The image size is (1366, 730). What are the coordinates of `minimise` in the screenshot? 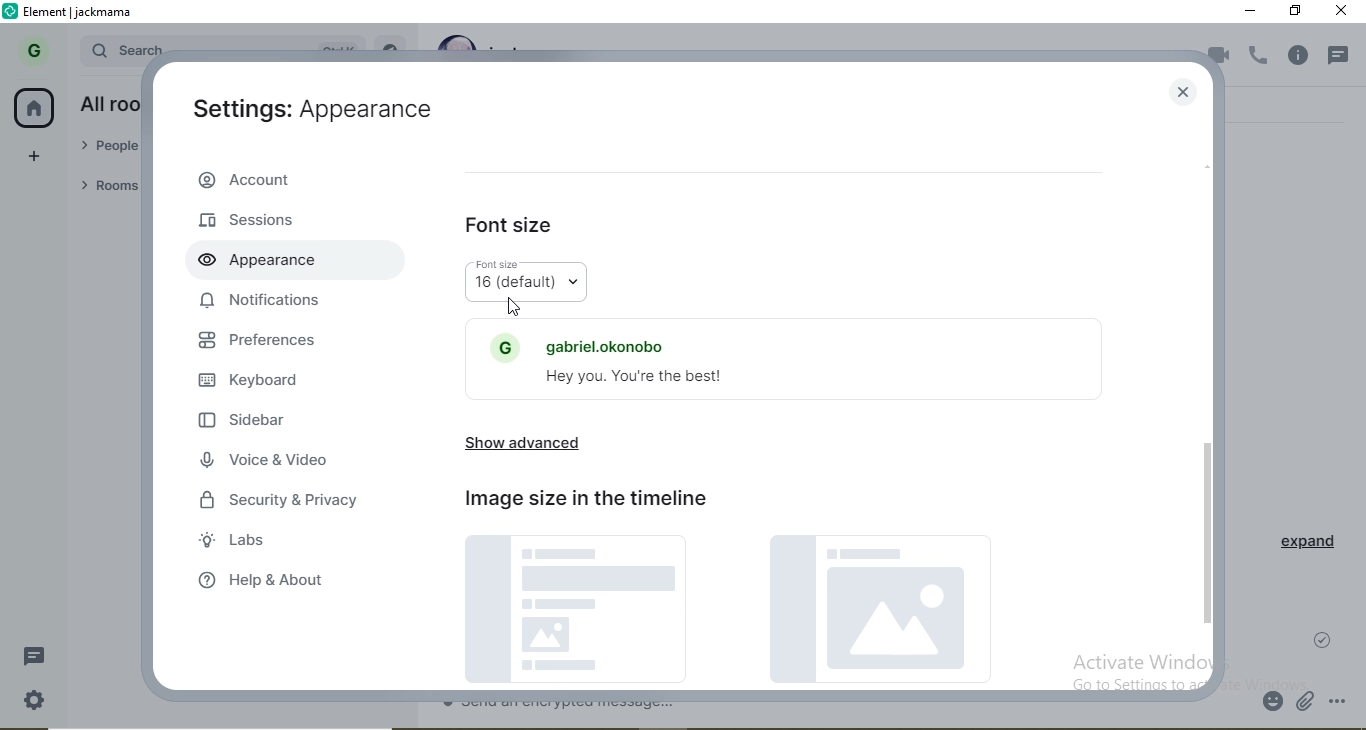 It's located at (1251, 12).